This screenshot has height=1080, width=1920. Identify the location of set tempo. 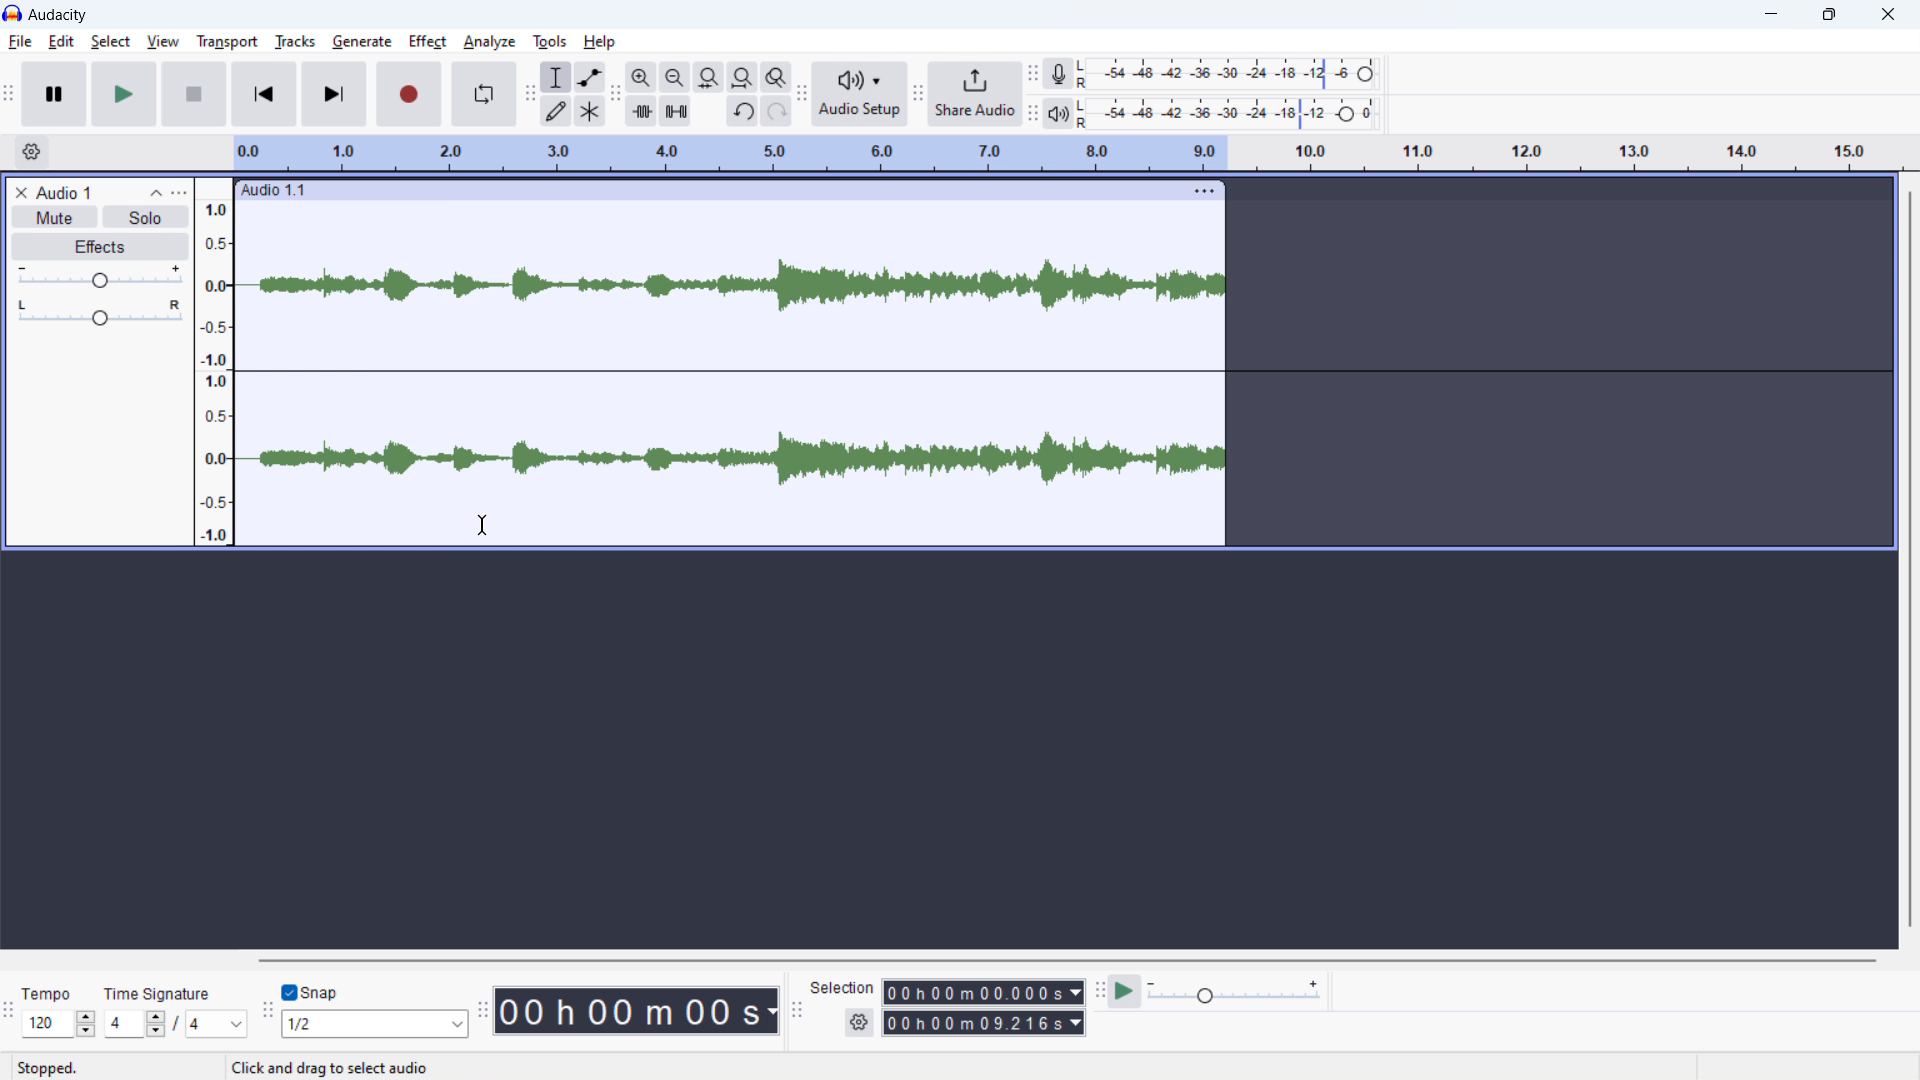
(58, 1024).